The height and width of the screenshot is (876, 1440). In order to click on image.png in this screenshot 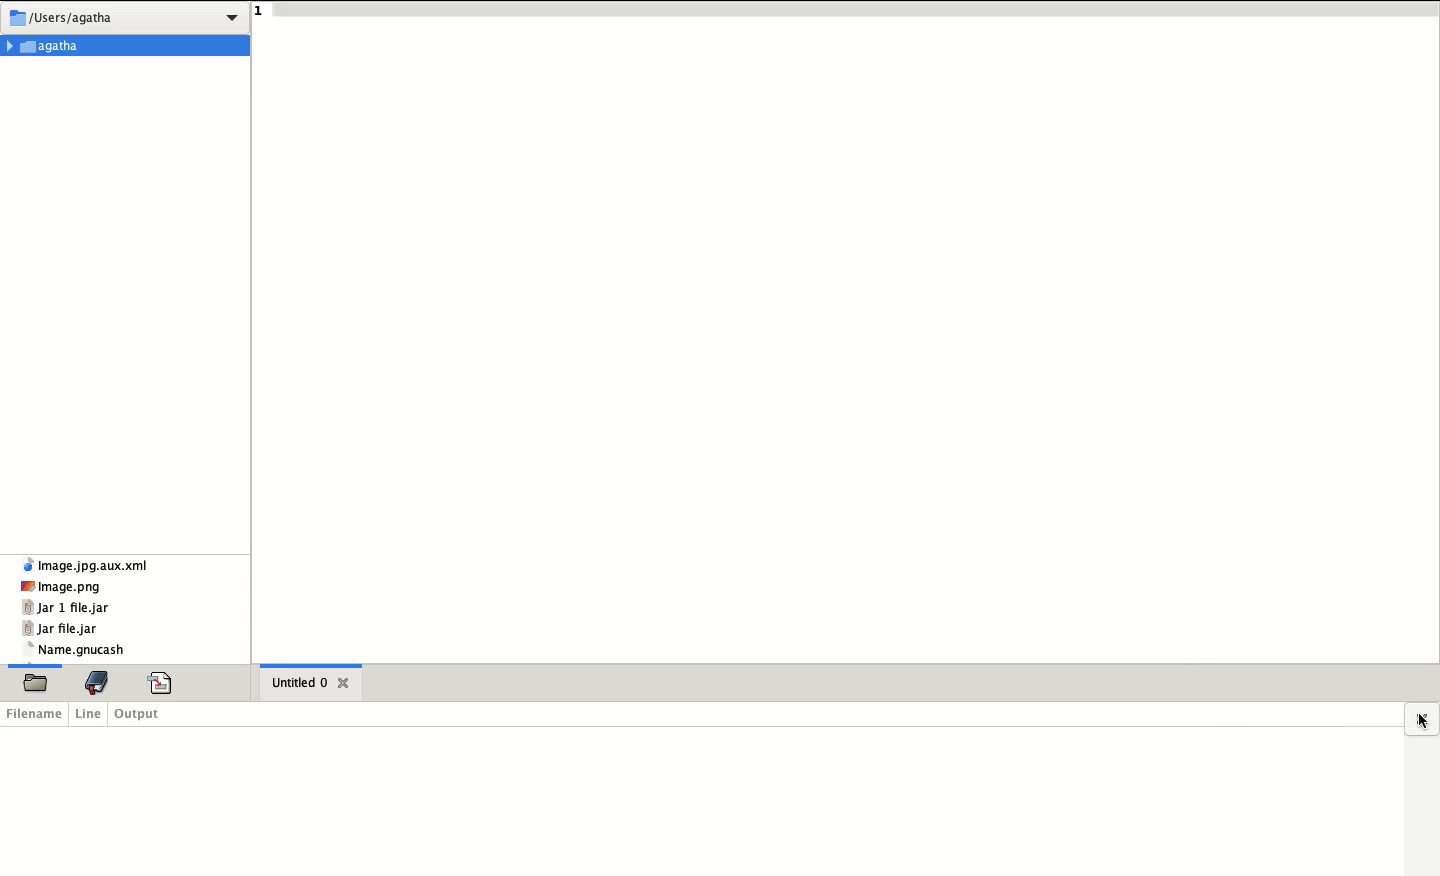, I will do `click(63, 587)`.